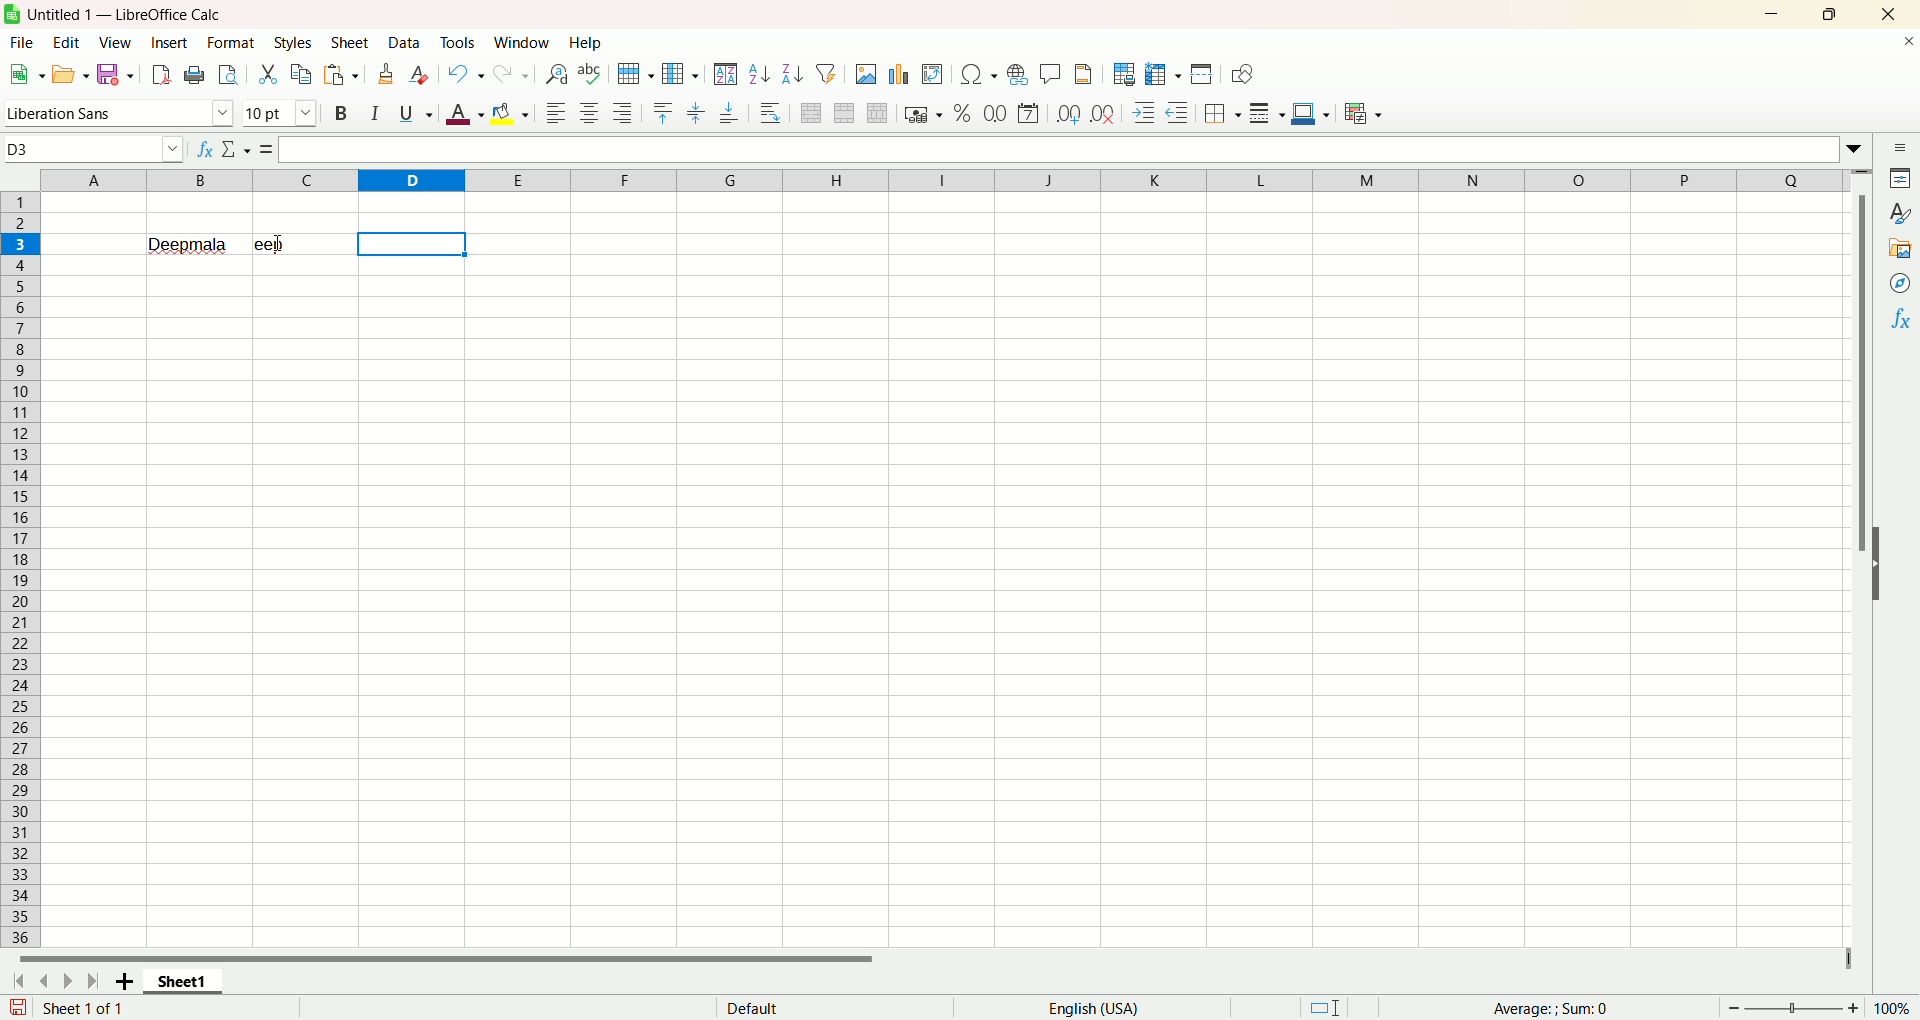  Describe the element at coordinates (1017, 72) in the screenshot. I see `Insert hyperlink` at that location.